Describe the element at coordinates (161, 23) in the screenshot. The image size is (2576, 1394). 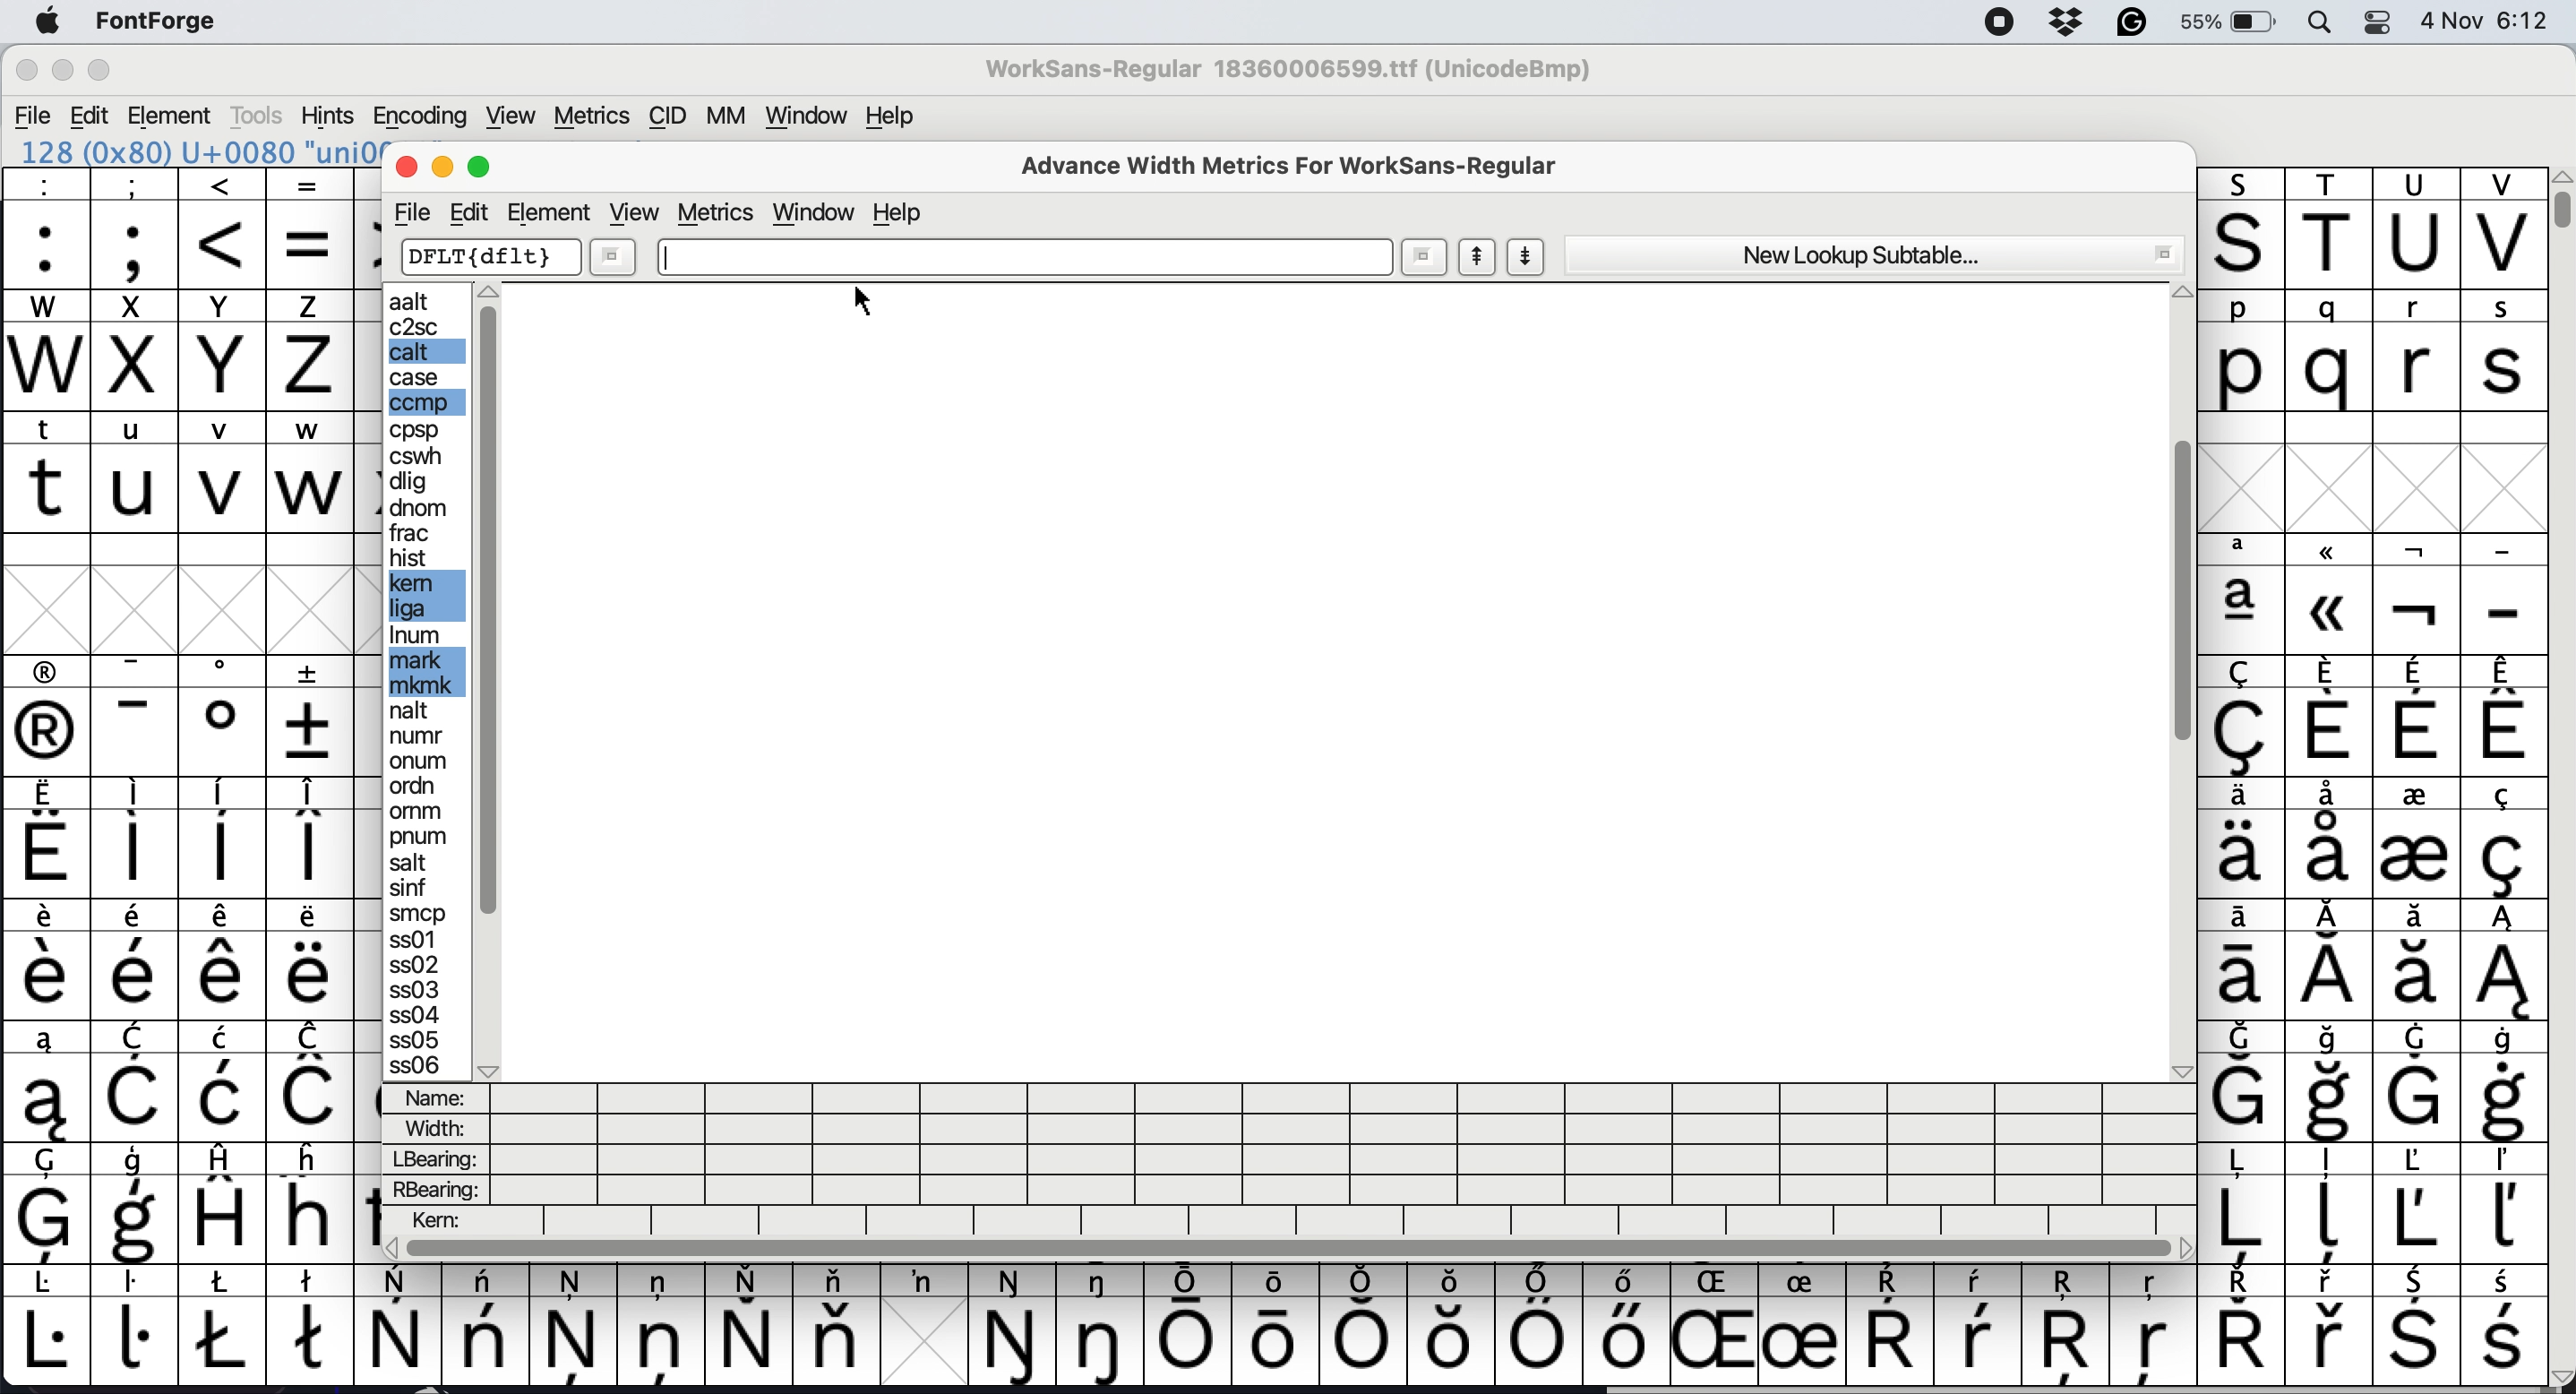
I see `FontForge` at that location.